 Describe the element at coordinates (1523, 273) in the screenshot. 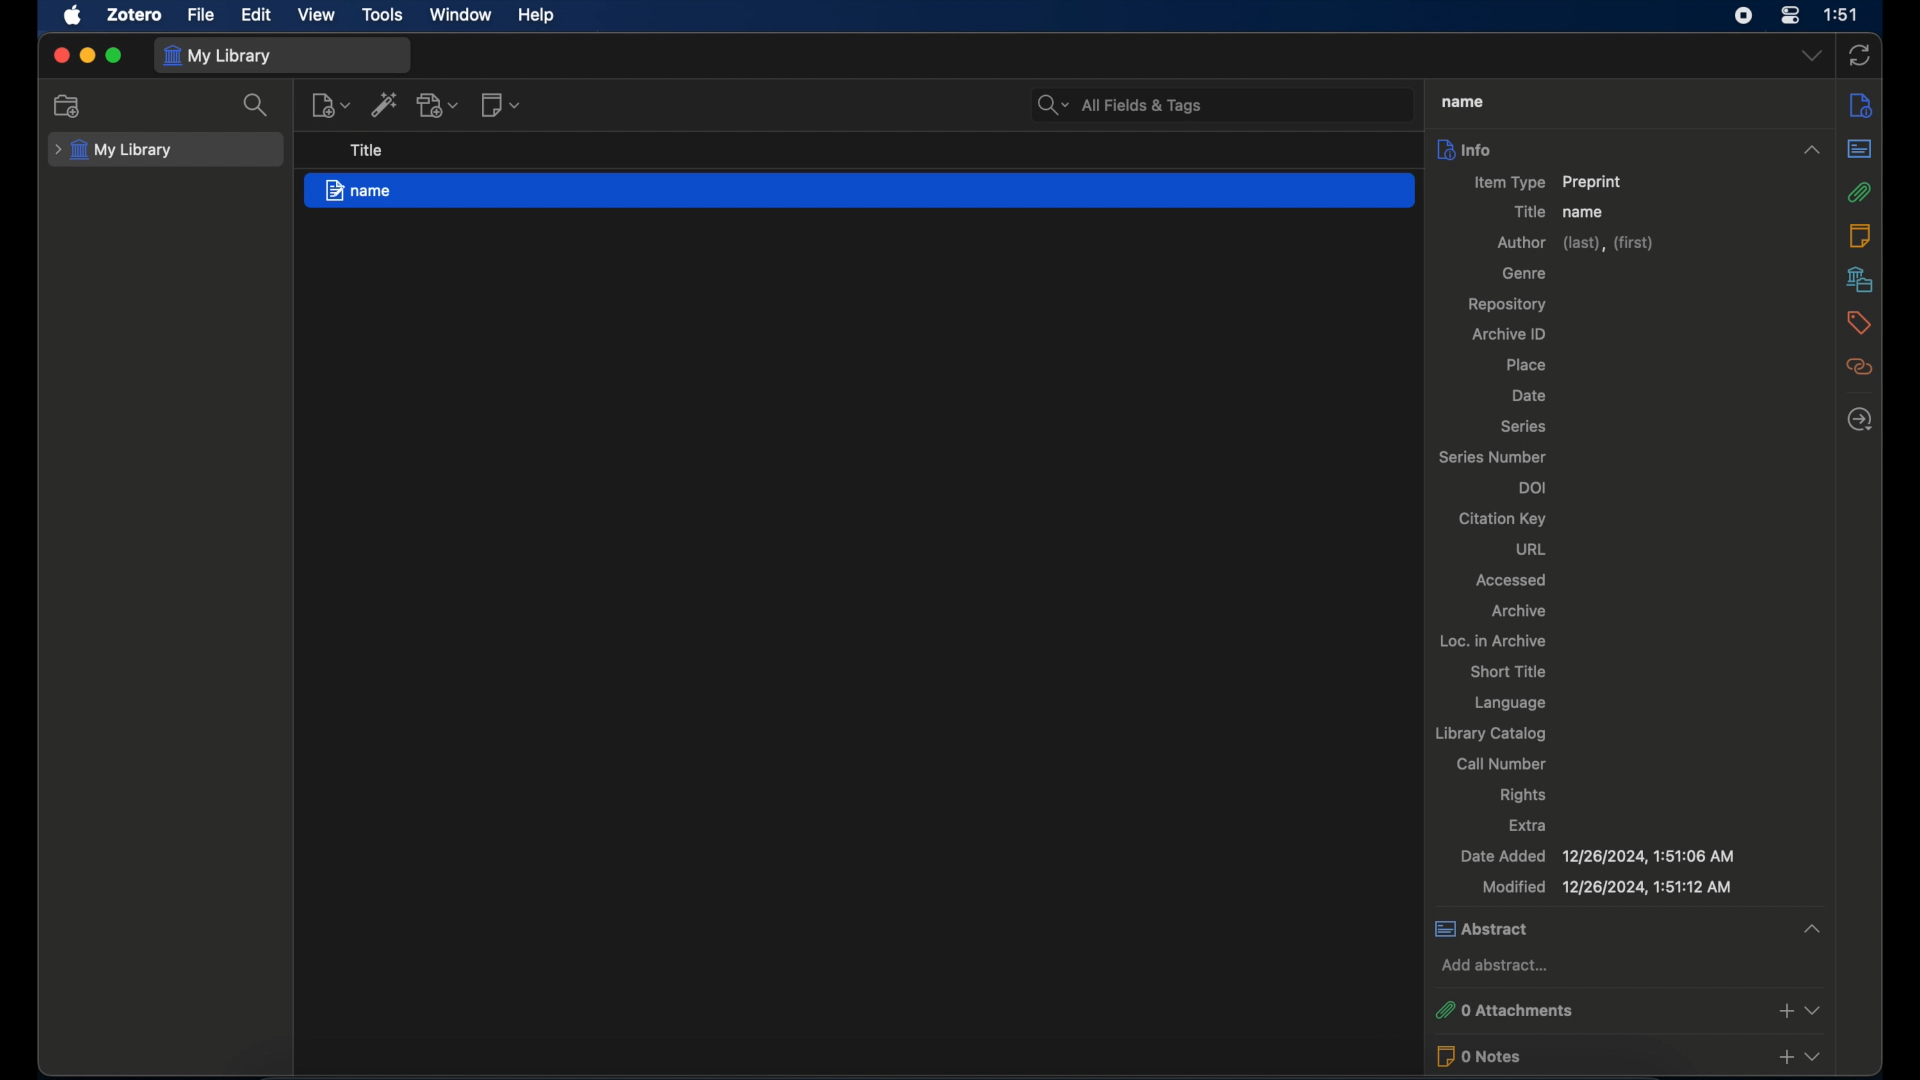

I see `genre` at that location.